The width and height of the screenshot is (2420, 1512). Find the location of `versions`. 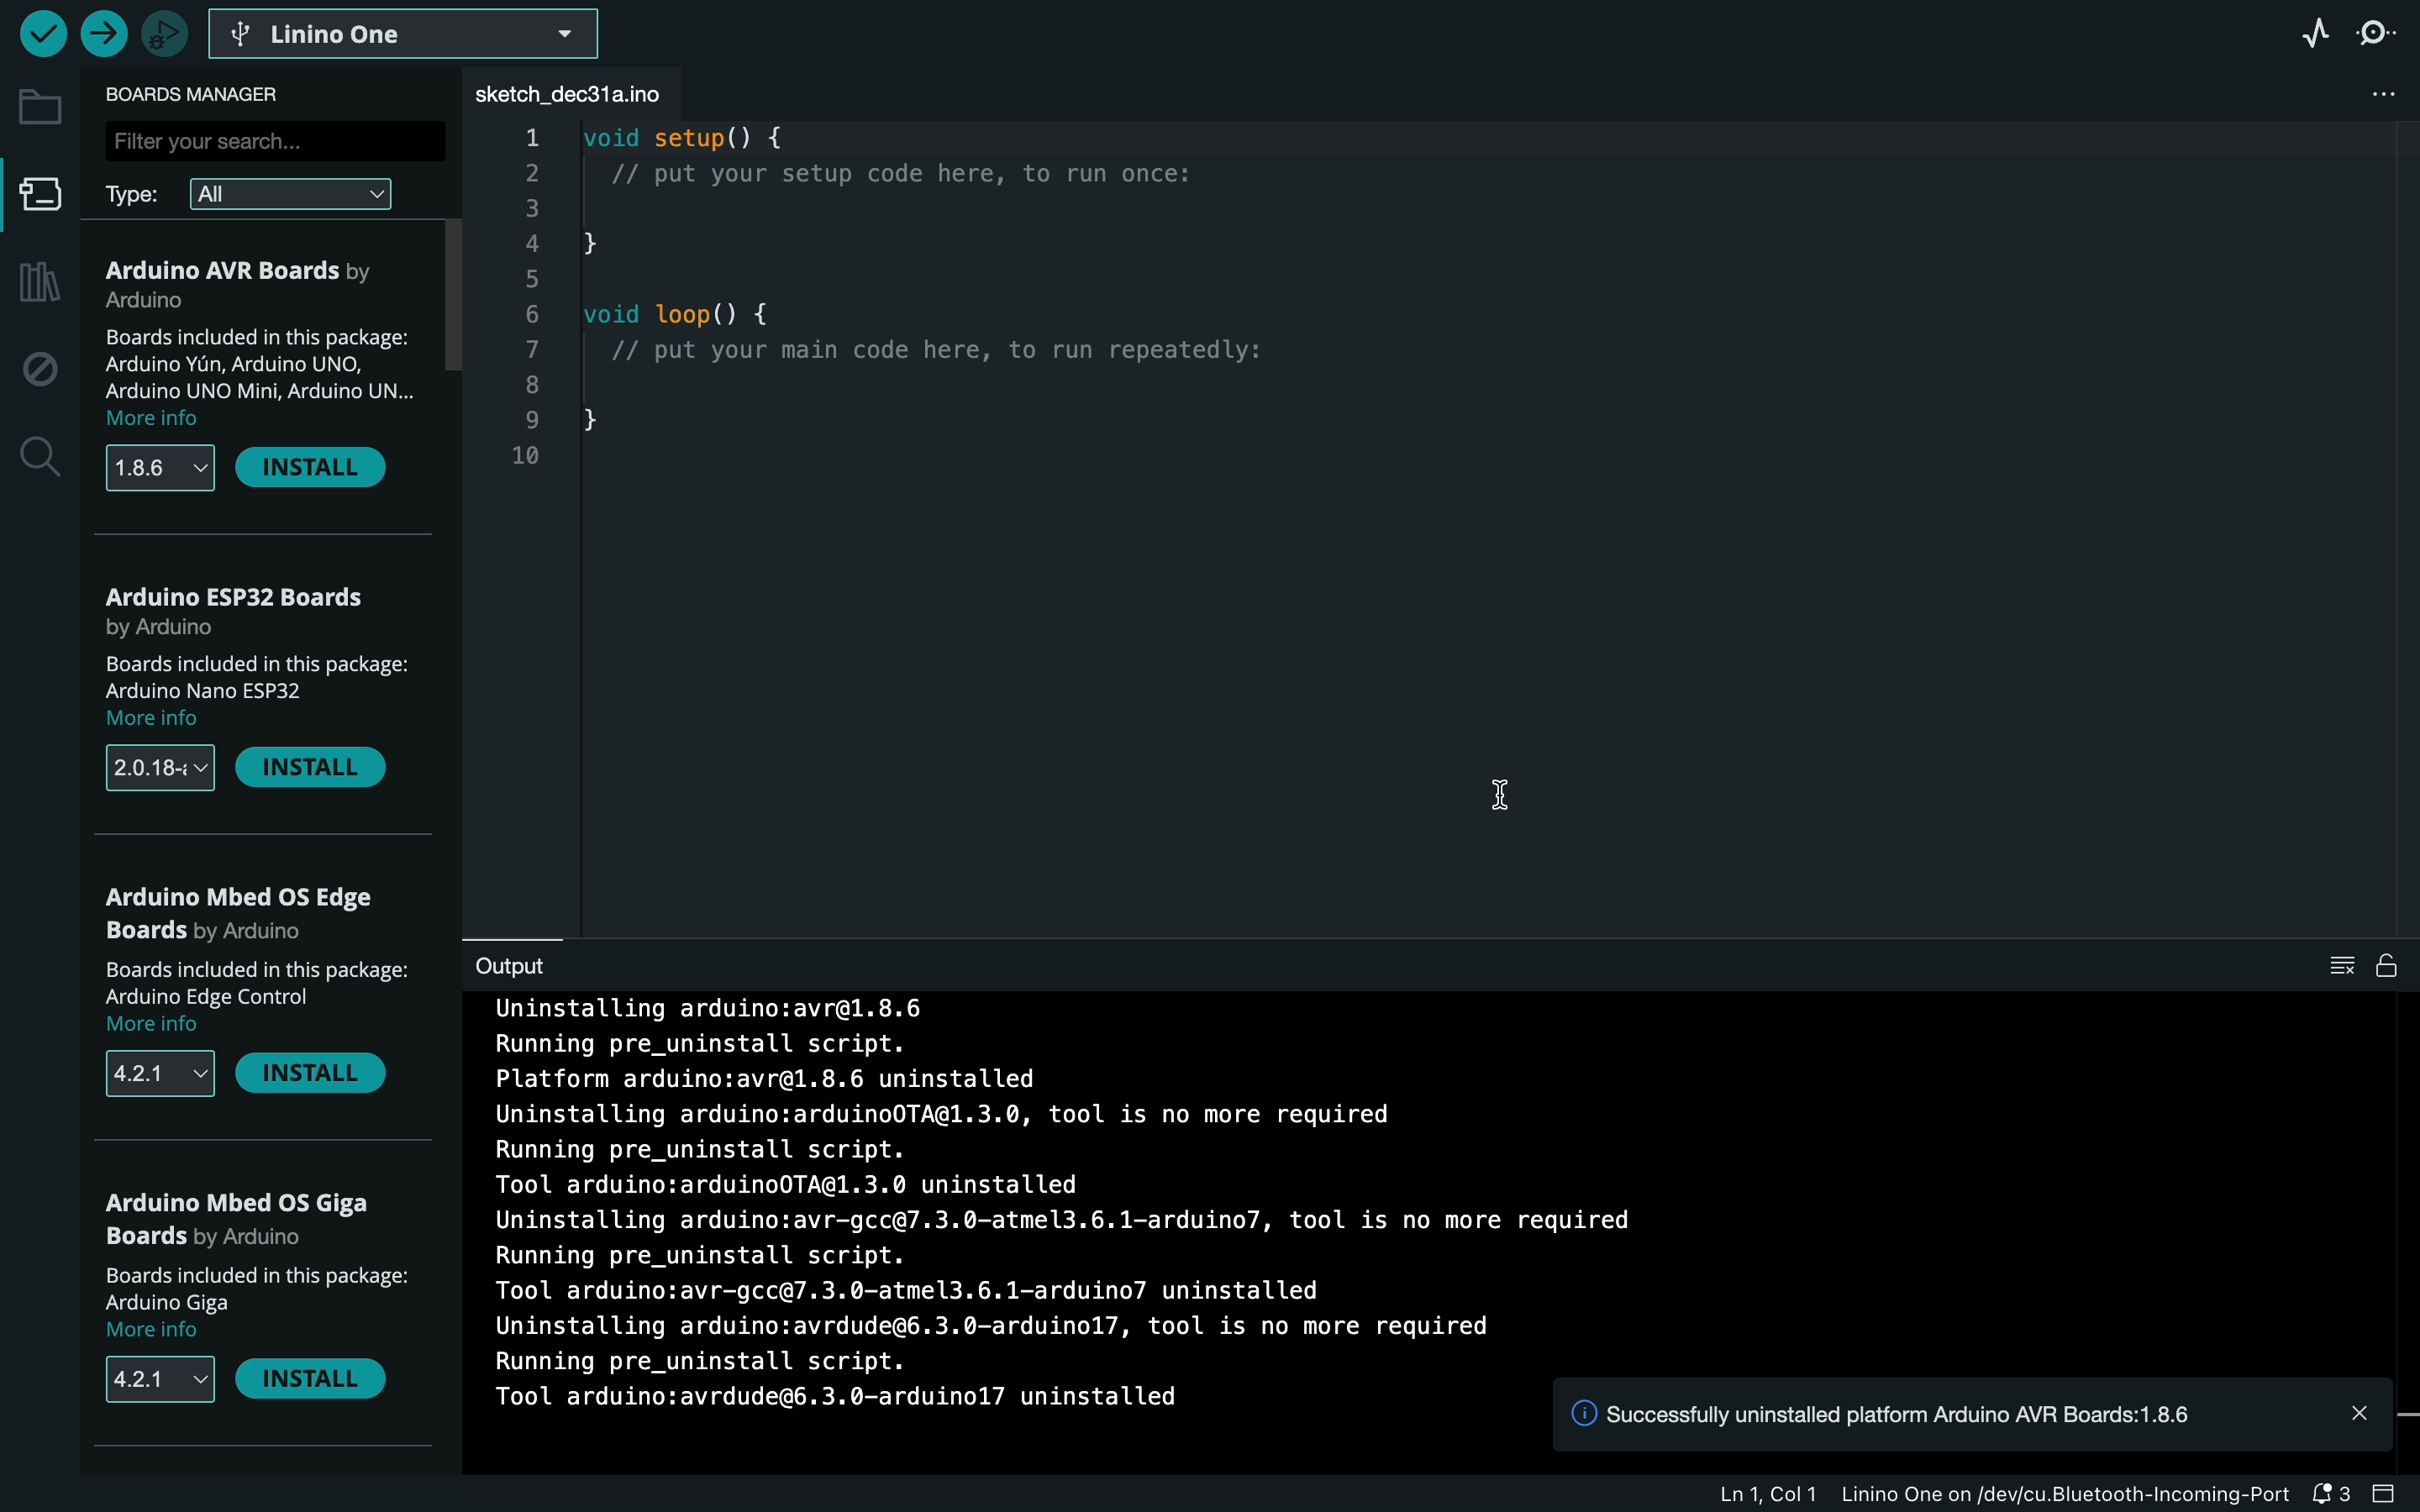

versions is located at coordinates (162, 1383).